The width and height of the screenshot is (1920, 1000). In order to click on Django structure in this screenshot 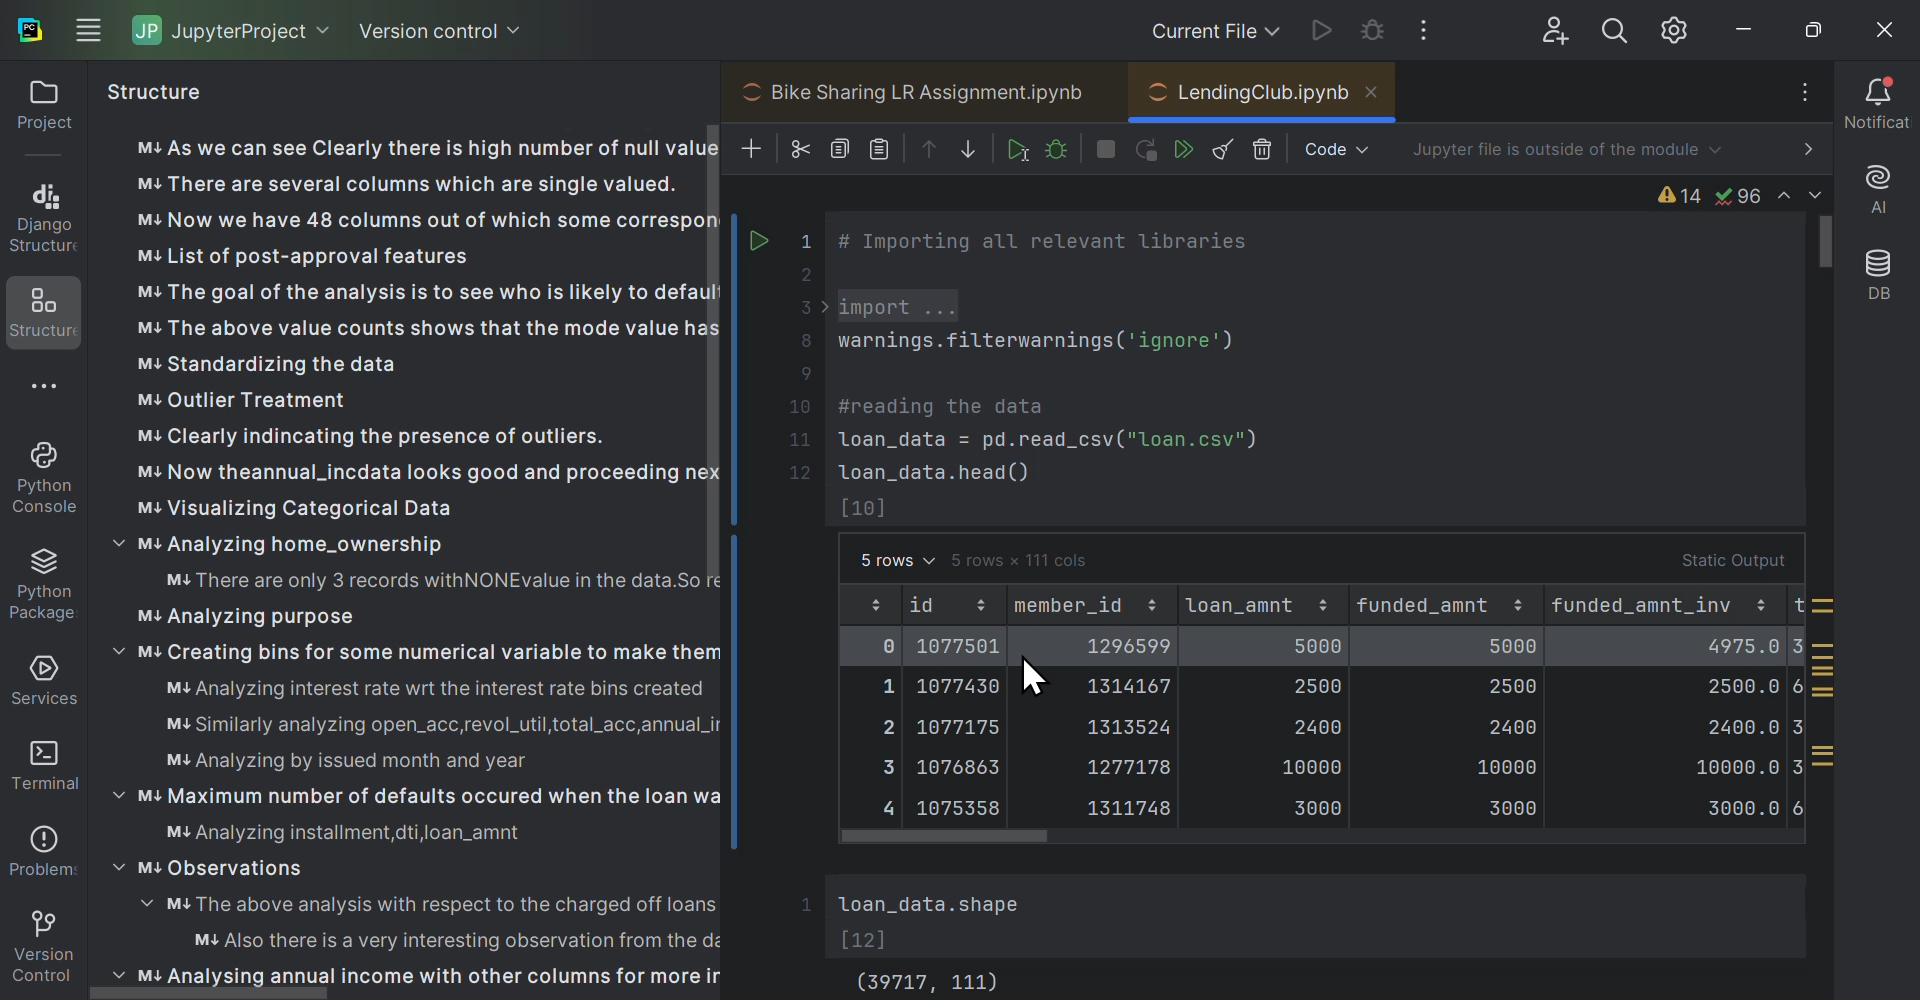, I will do `click(41, 215)`.